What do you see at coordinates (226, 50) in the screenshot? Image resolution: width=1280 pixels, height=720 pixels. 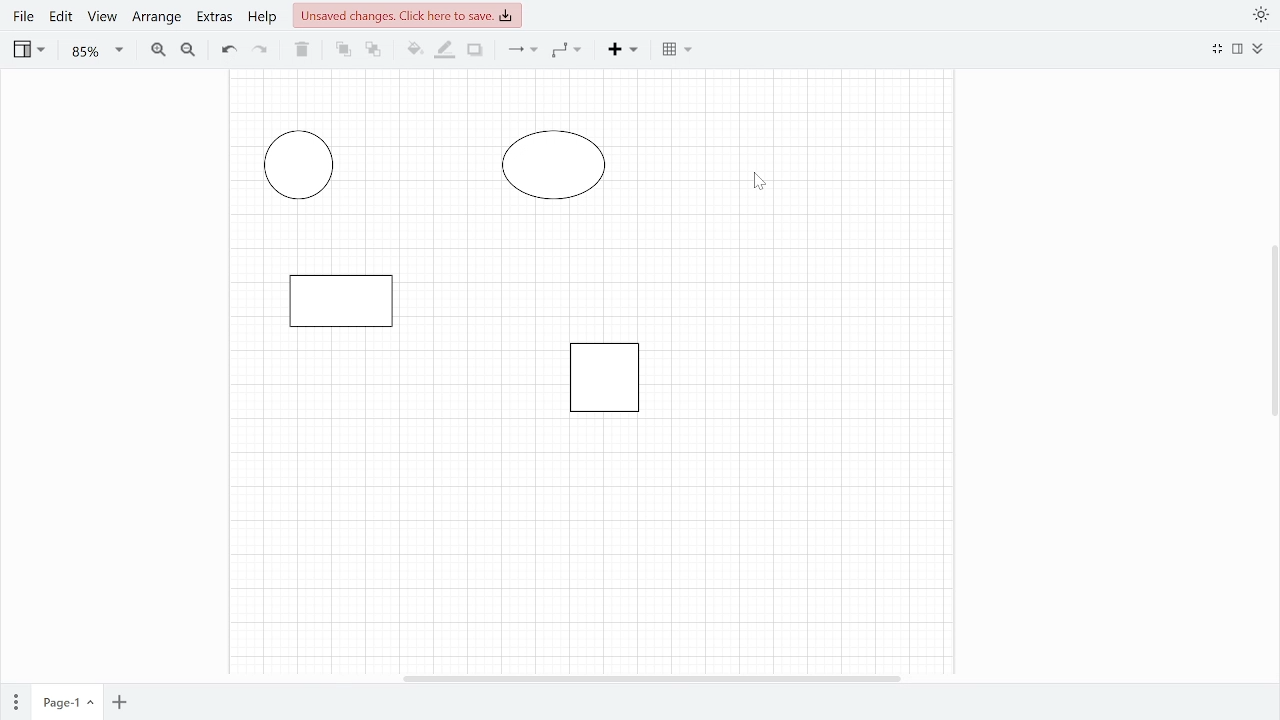 I see `Undo` at bounding box center [226, 50].